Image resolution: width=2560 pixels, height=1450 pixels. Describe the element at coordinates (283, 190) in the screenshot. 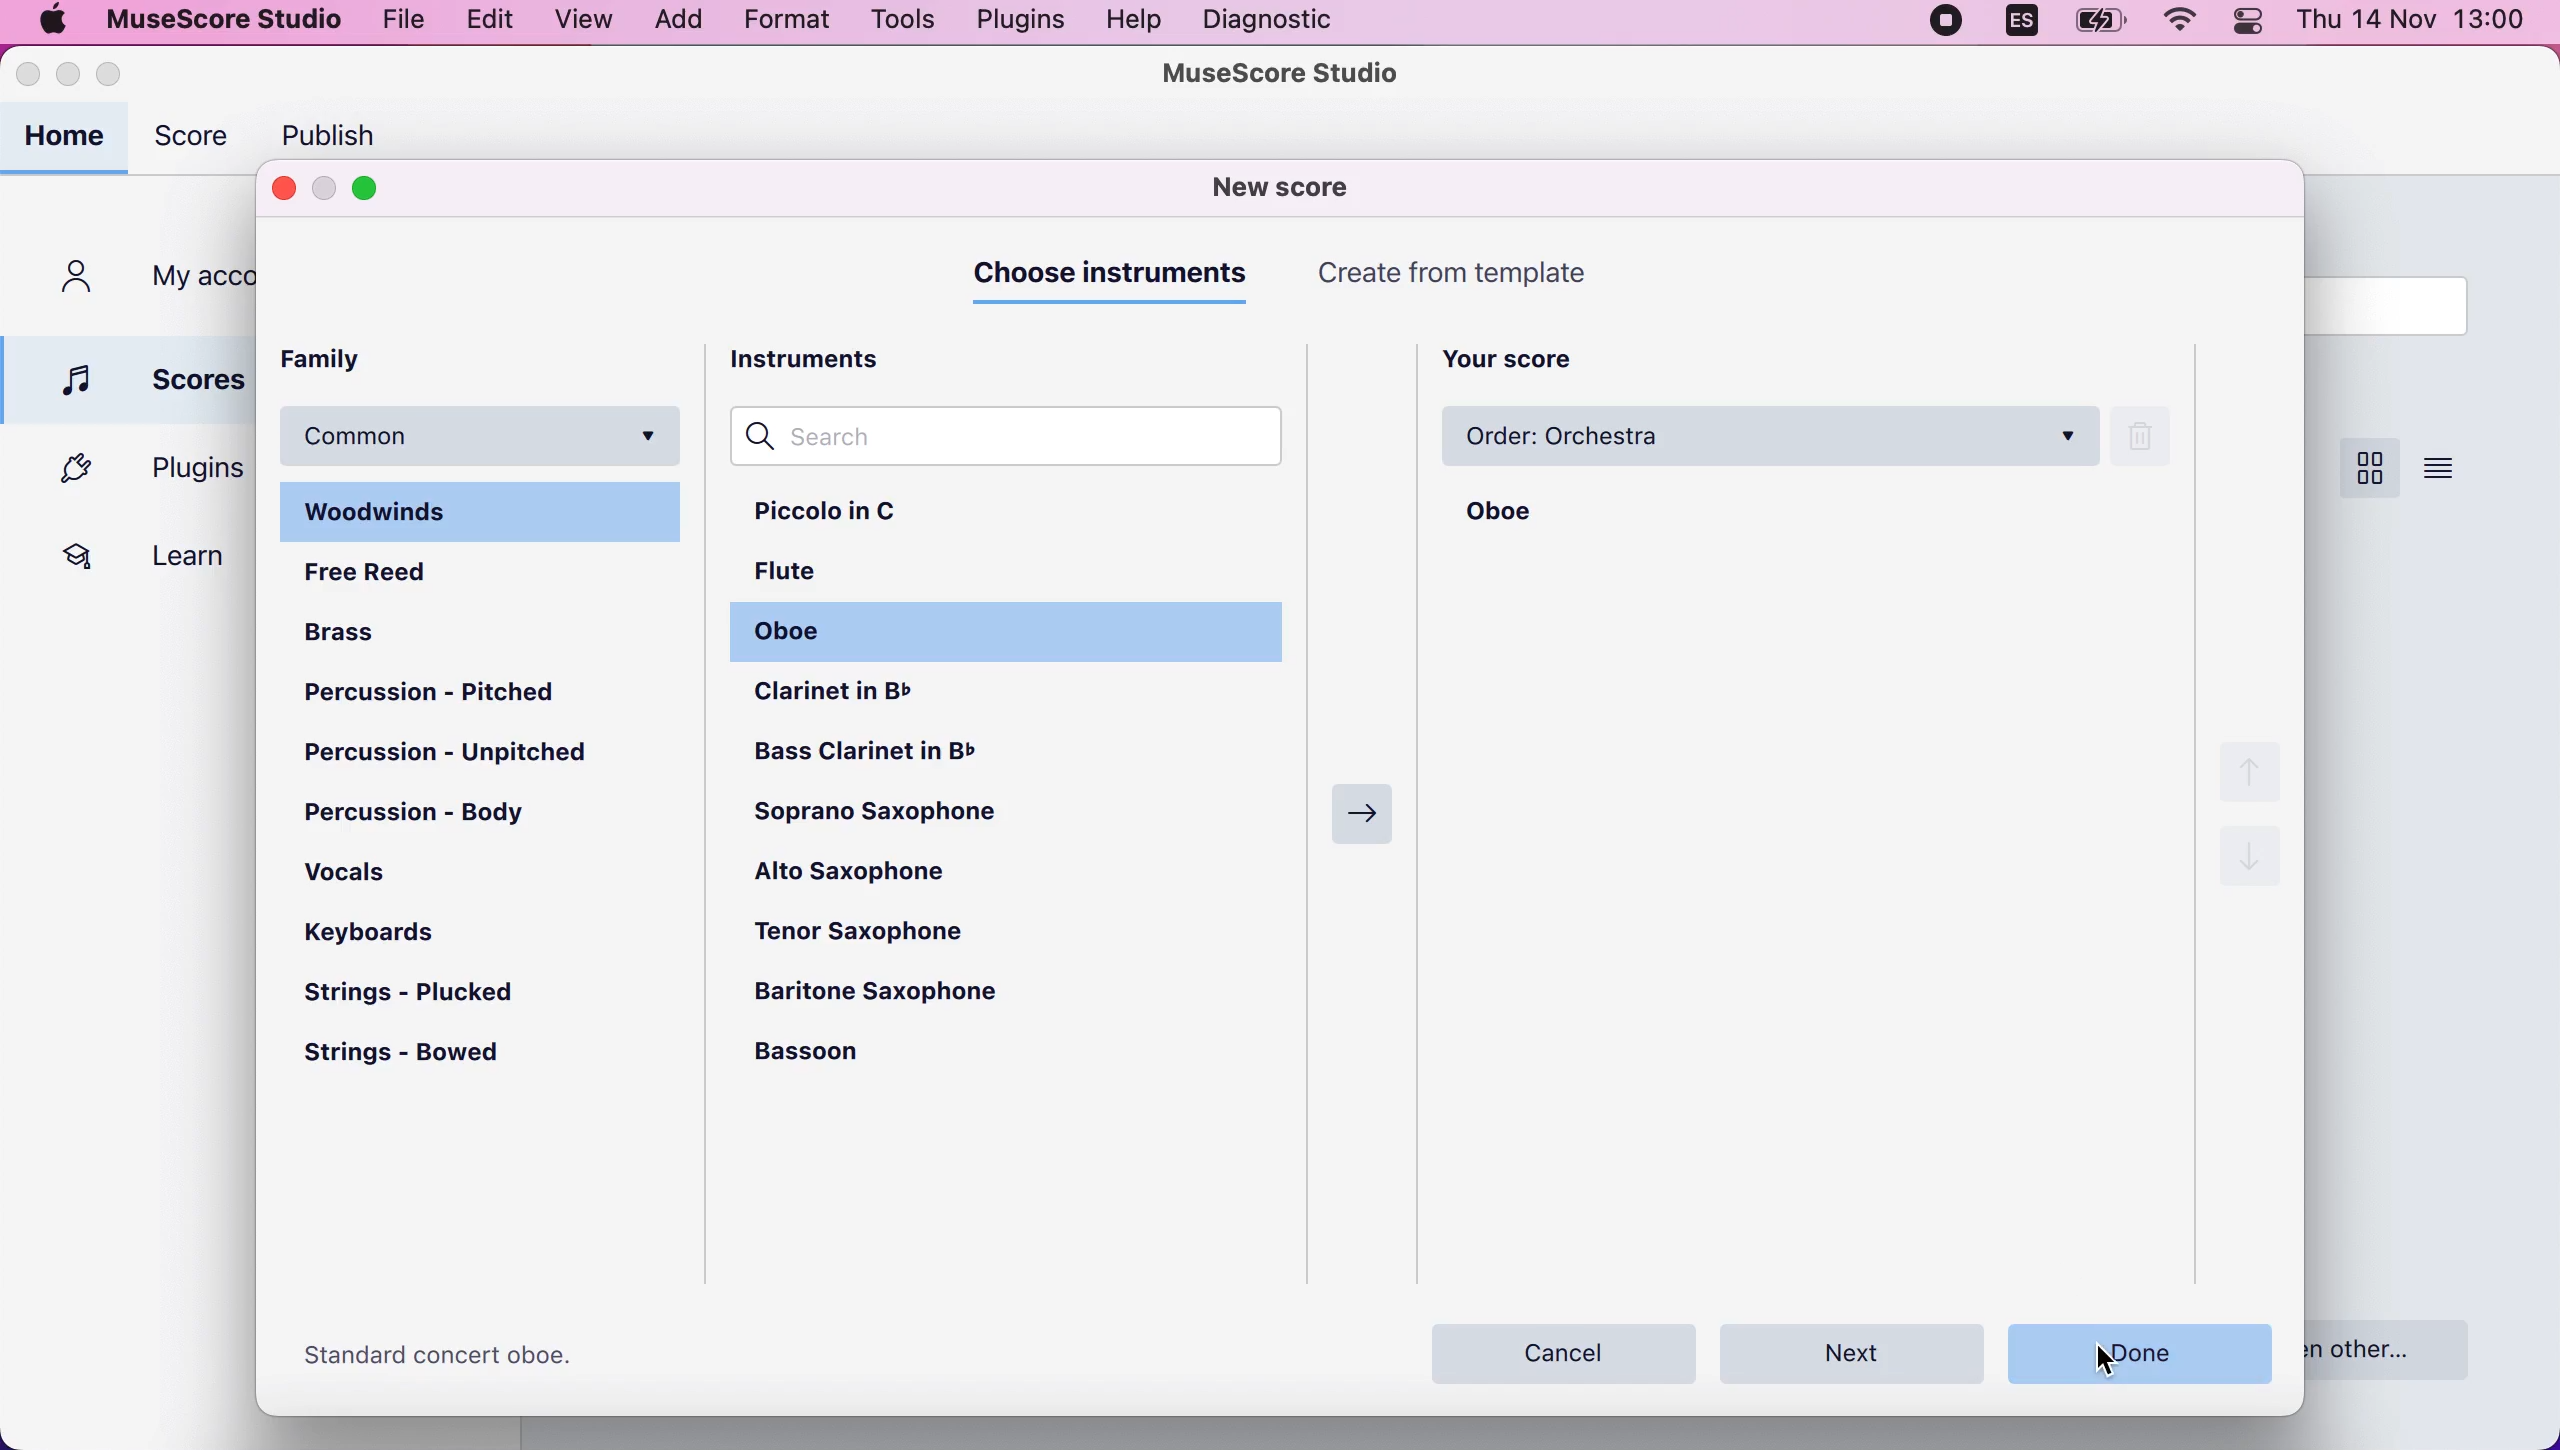

I see `close` at that location.